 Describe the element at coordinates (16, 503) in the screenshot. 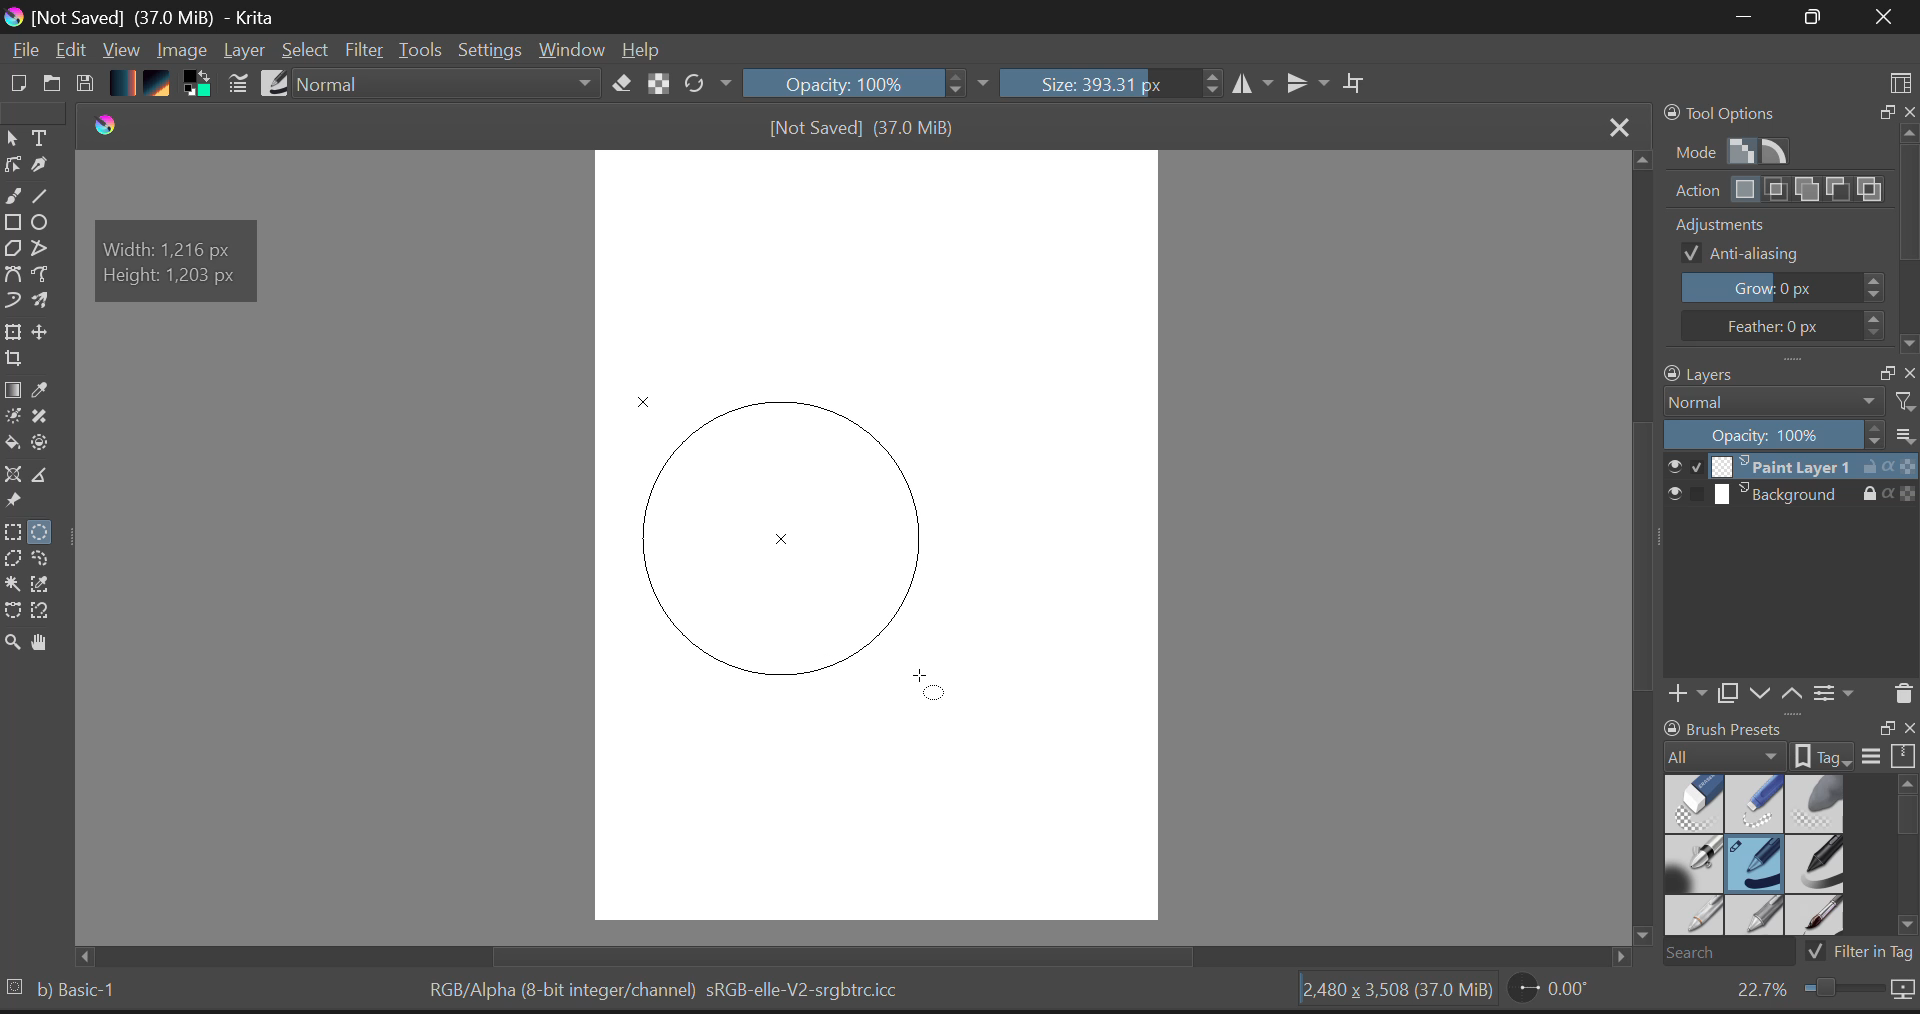

I see `Reference Images` at that location.